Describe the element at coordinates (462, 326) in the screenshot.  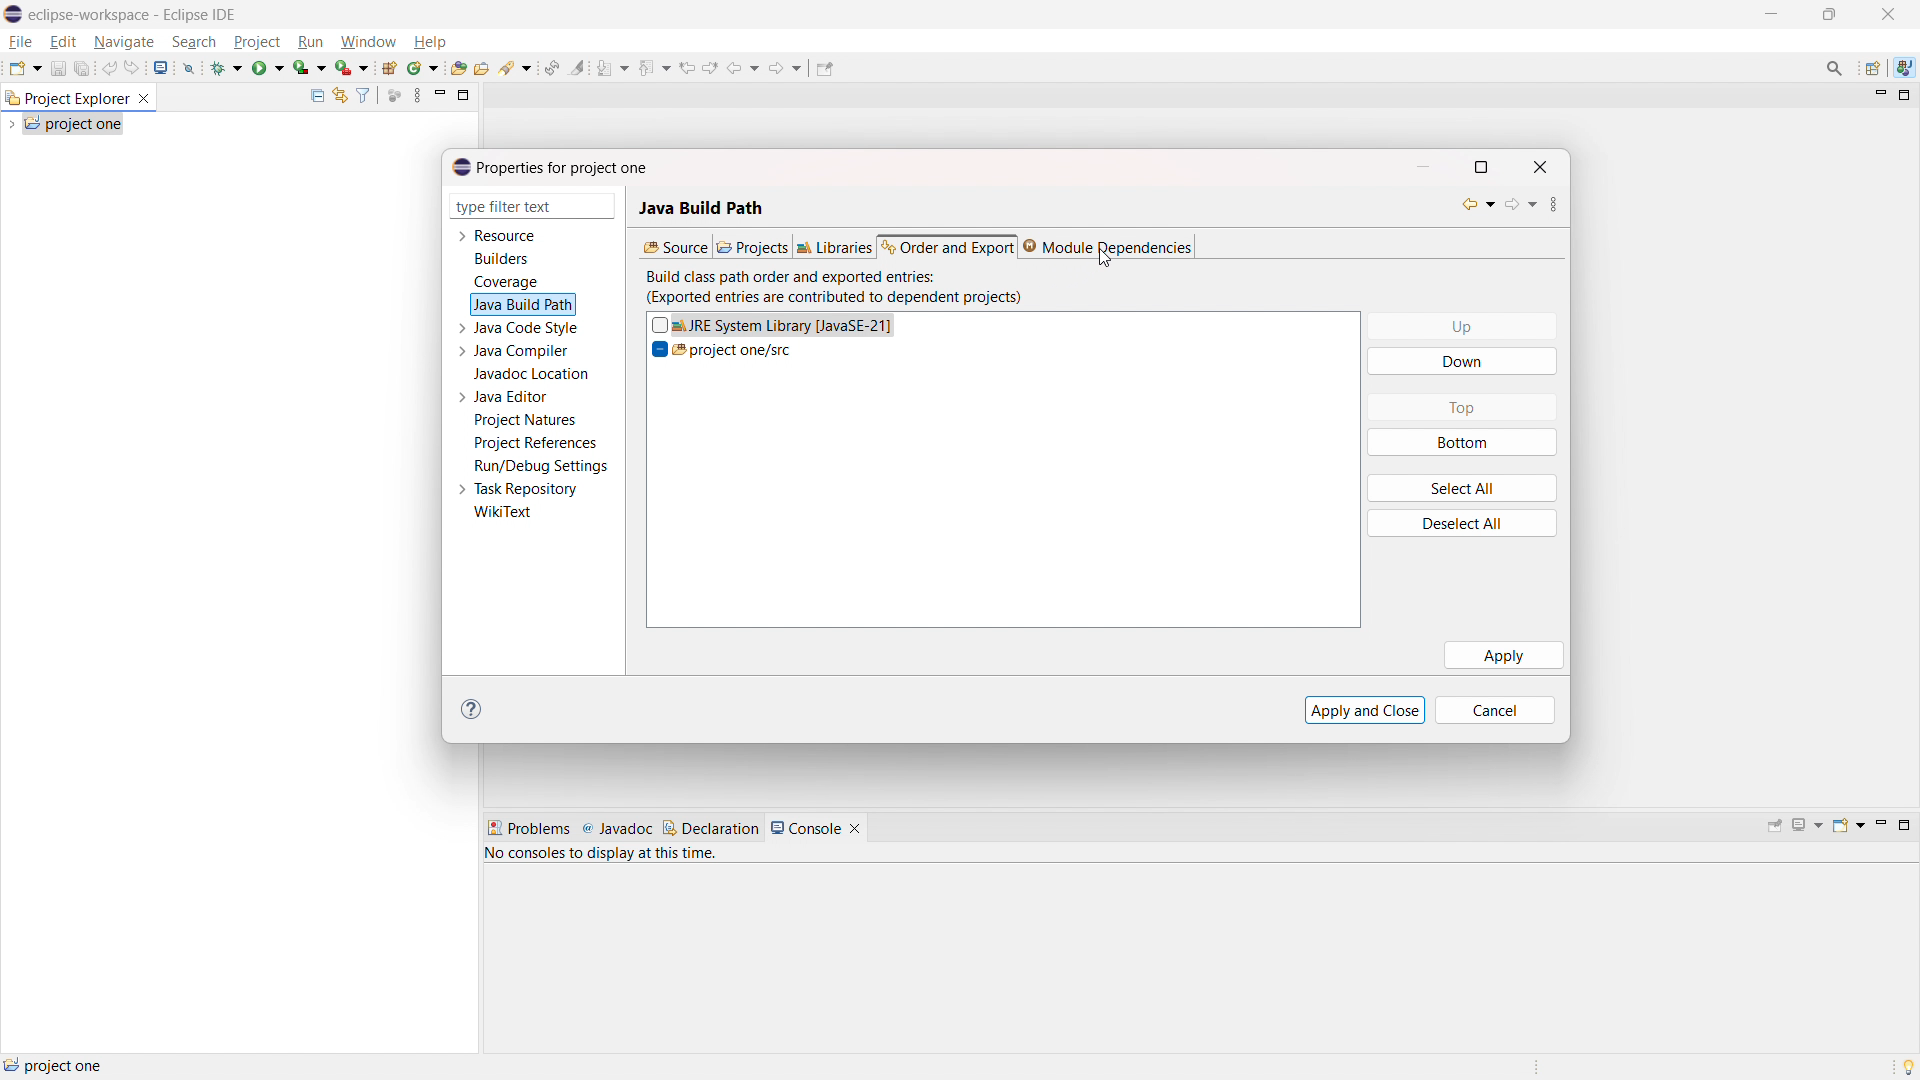
I see `expand java code style` at that location.